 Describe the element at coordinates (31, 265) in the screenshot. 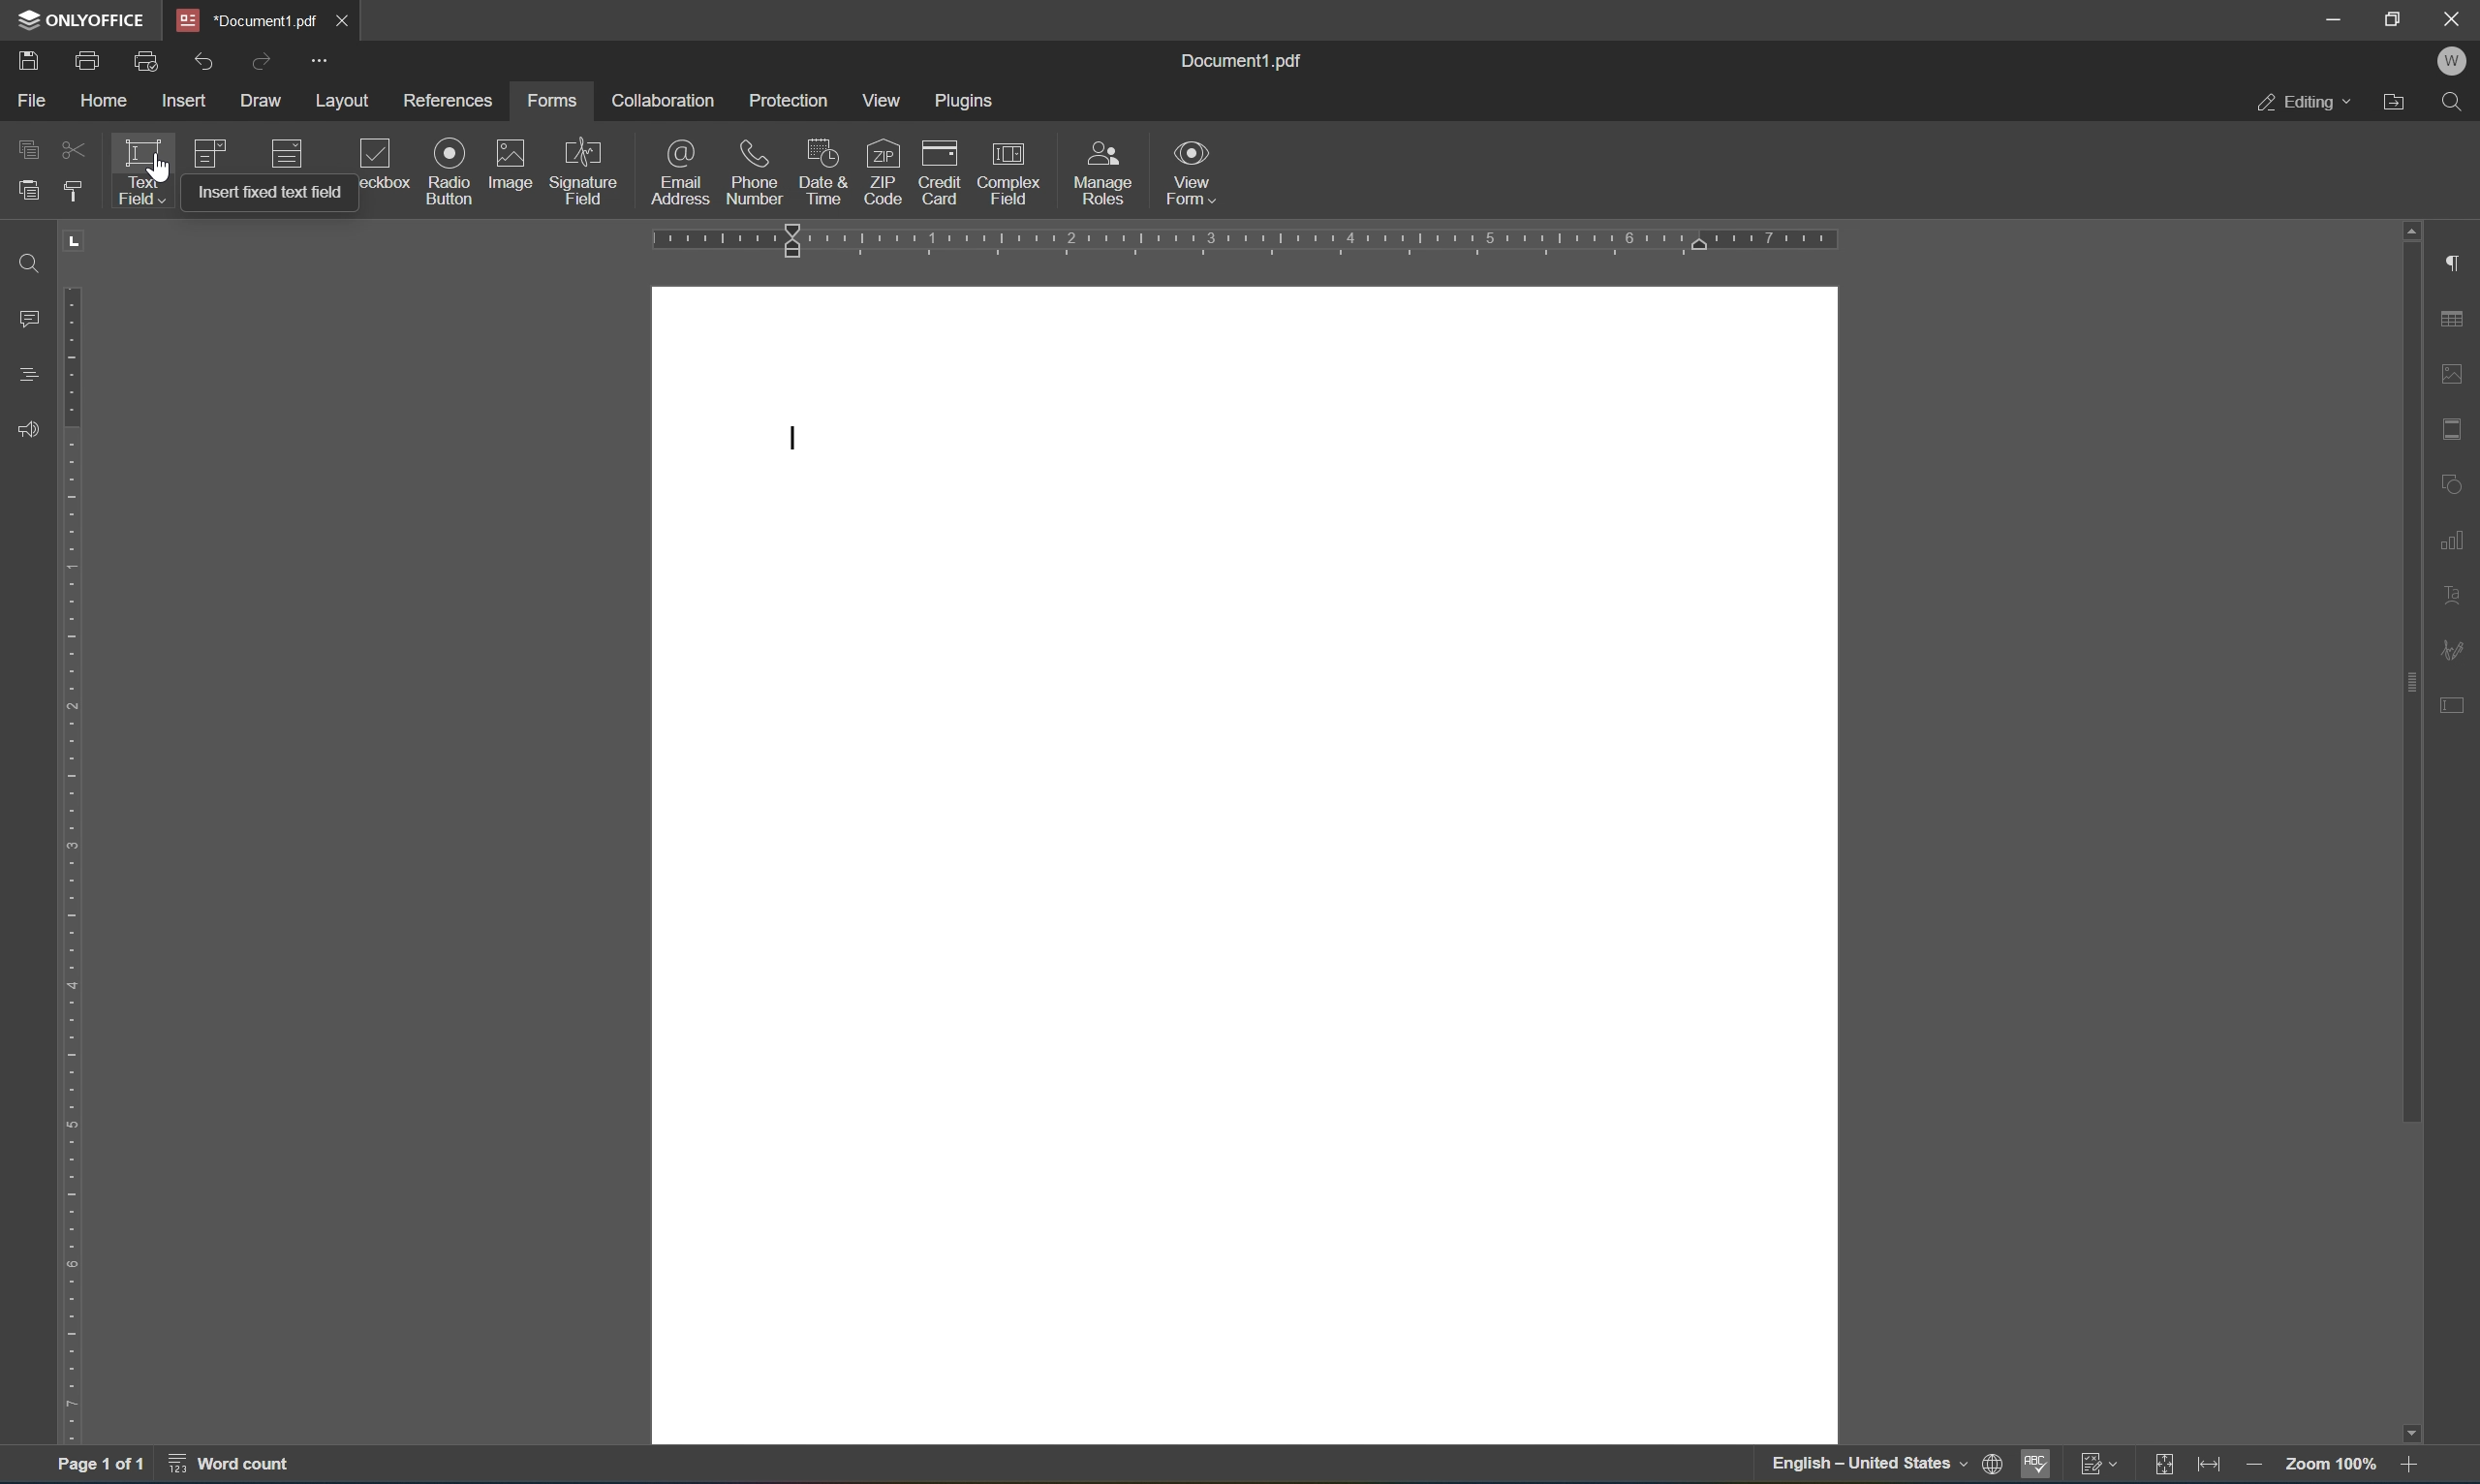

I see `Find` at that location.